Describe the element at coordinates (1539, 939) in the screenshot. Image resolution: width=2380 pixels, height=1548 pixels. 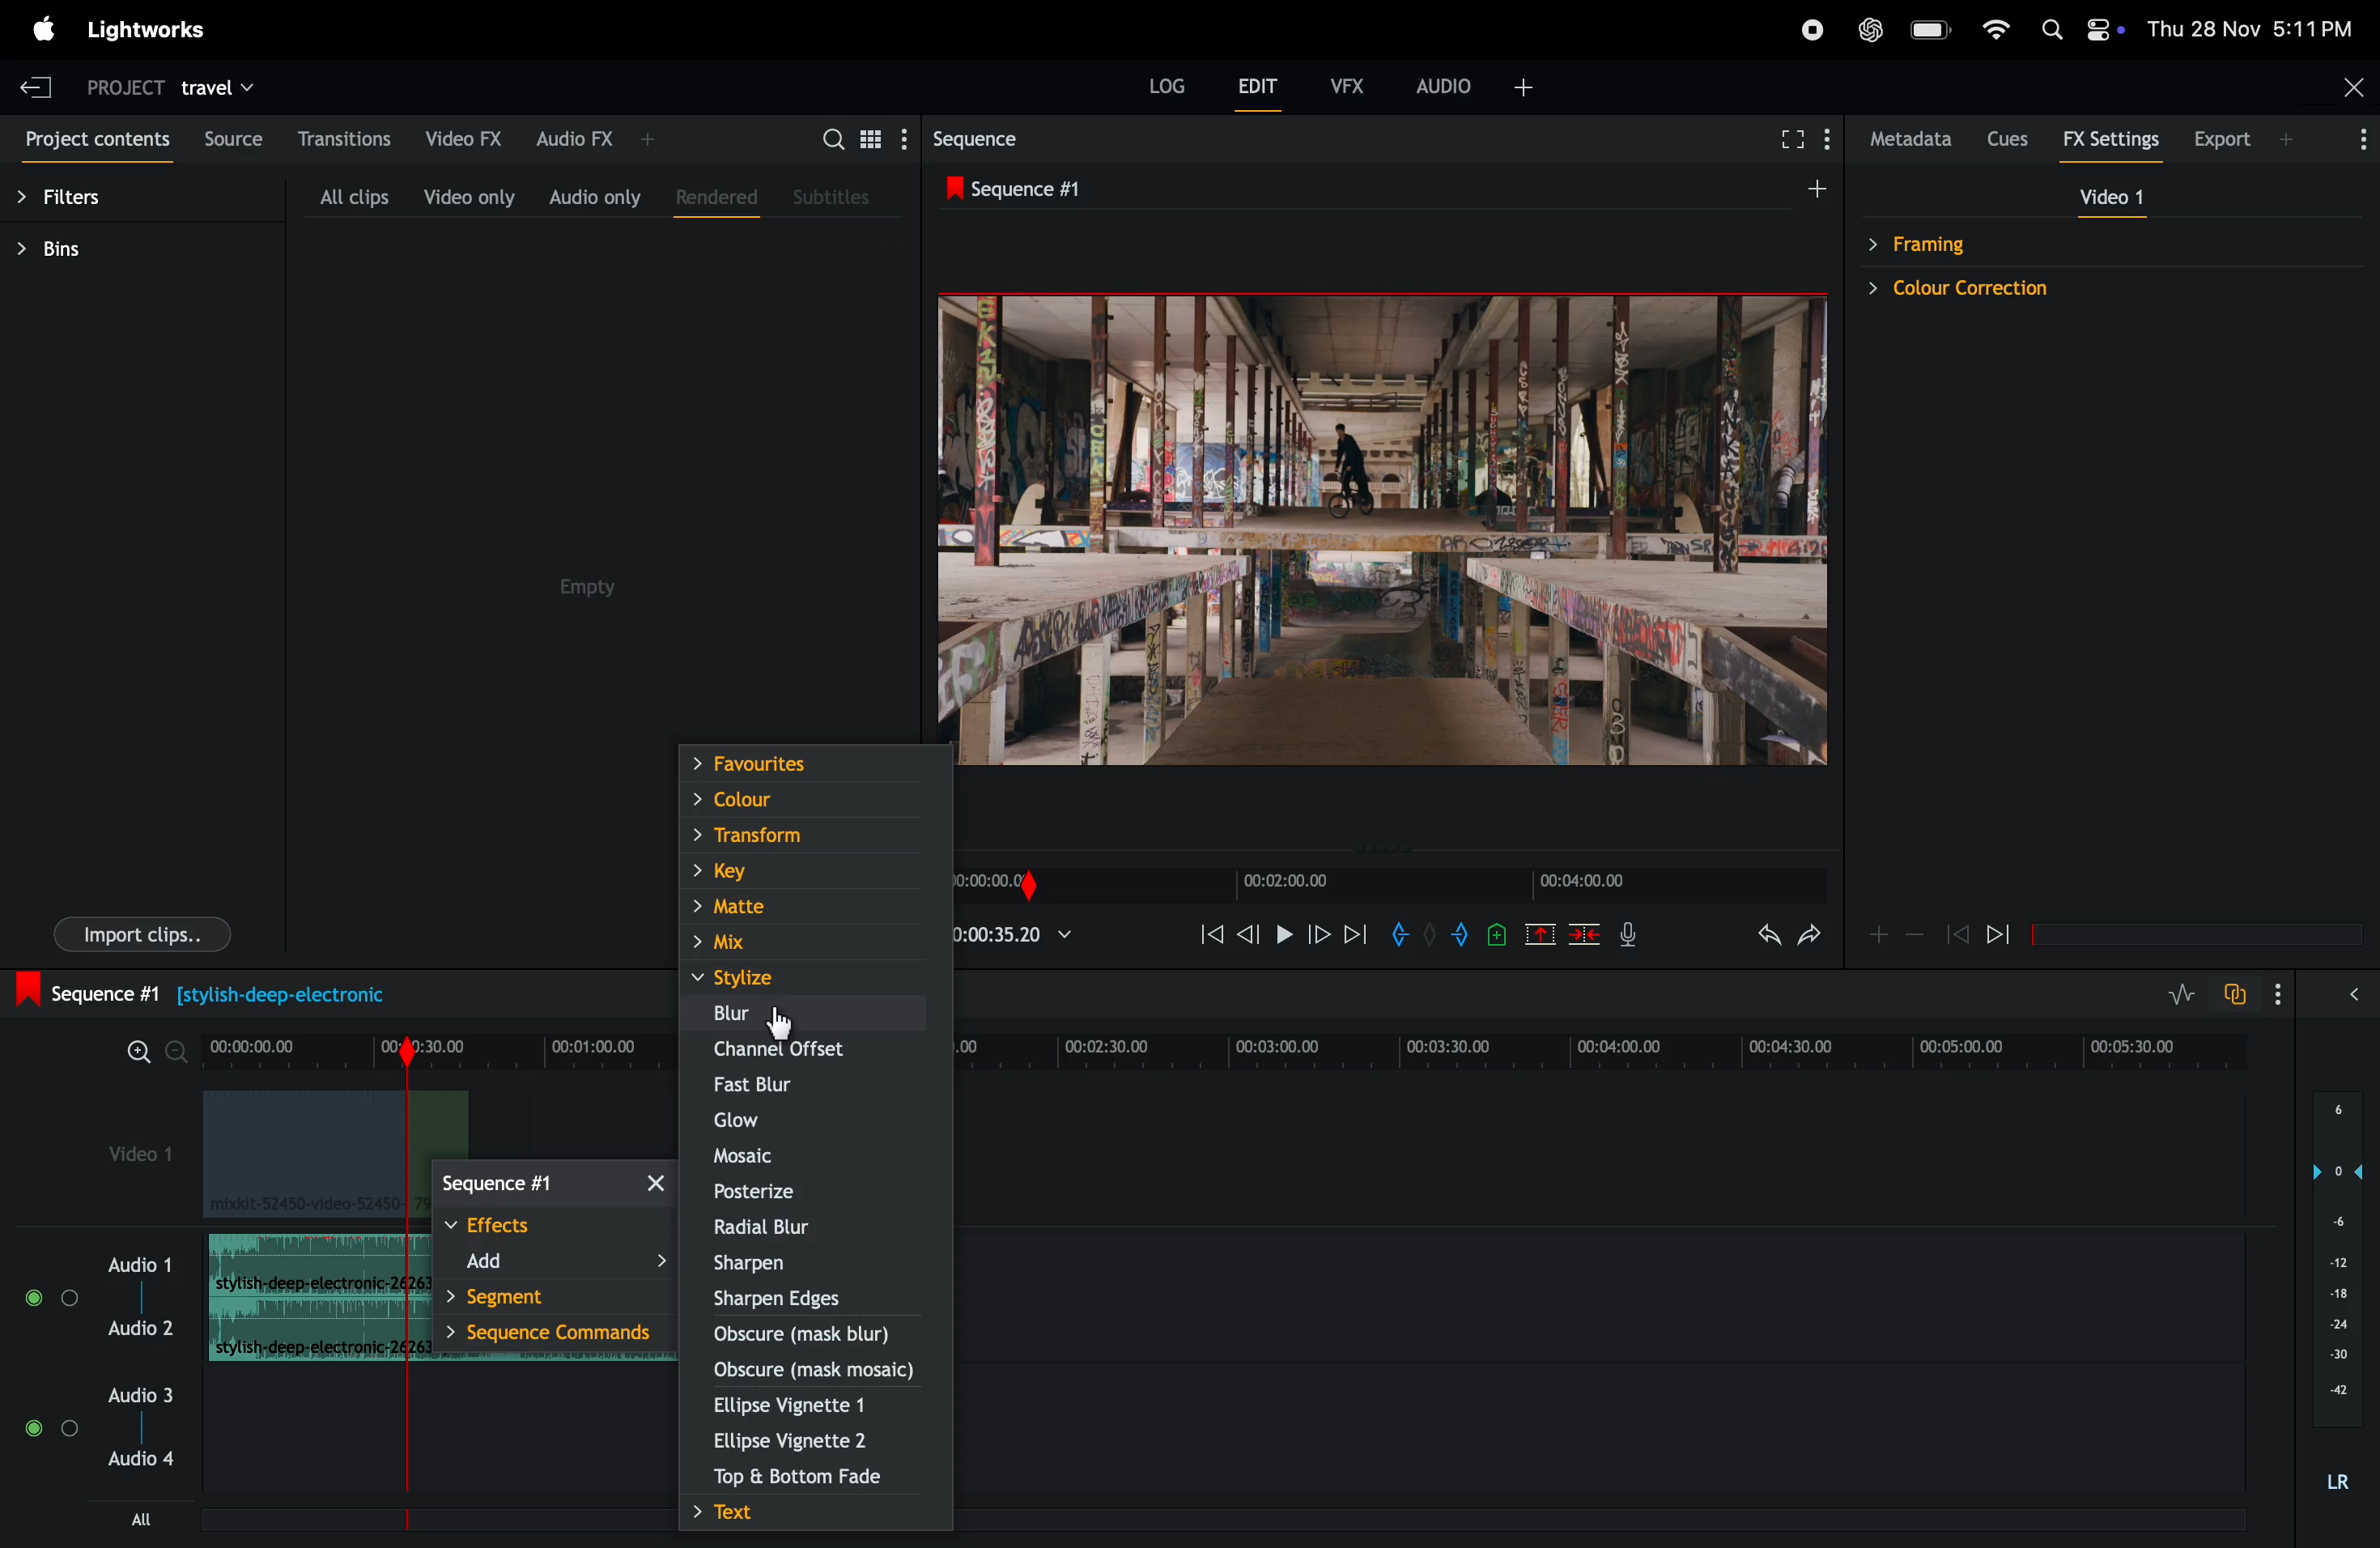
I see `remove market section` at that location.